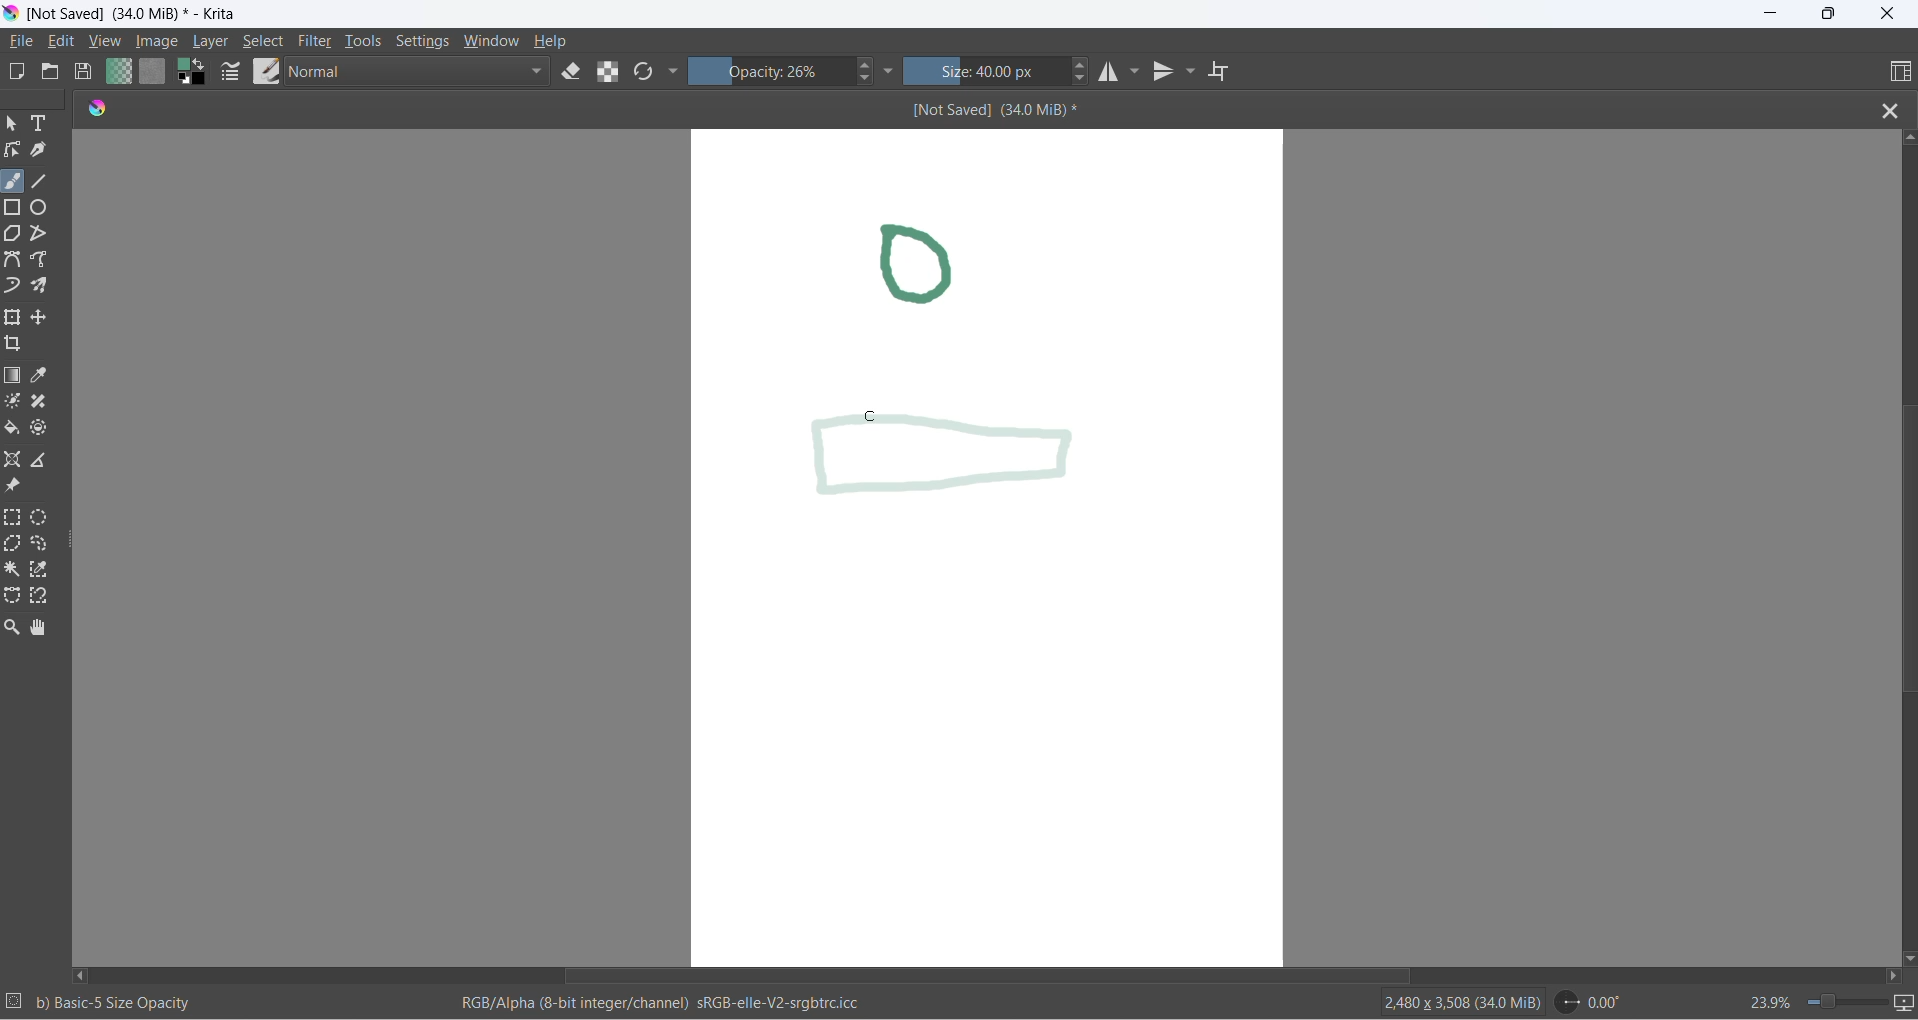 The width and height of the screenshot is (1918, 1020). I want to click on size increase button, so click(1084, 66).